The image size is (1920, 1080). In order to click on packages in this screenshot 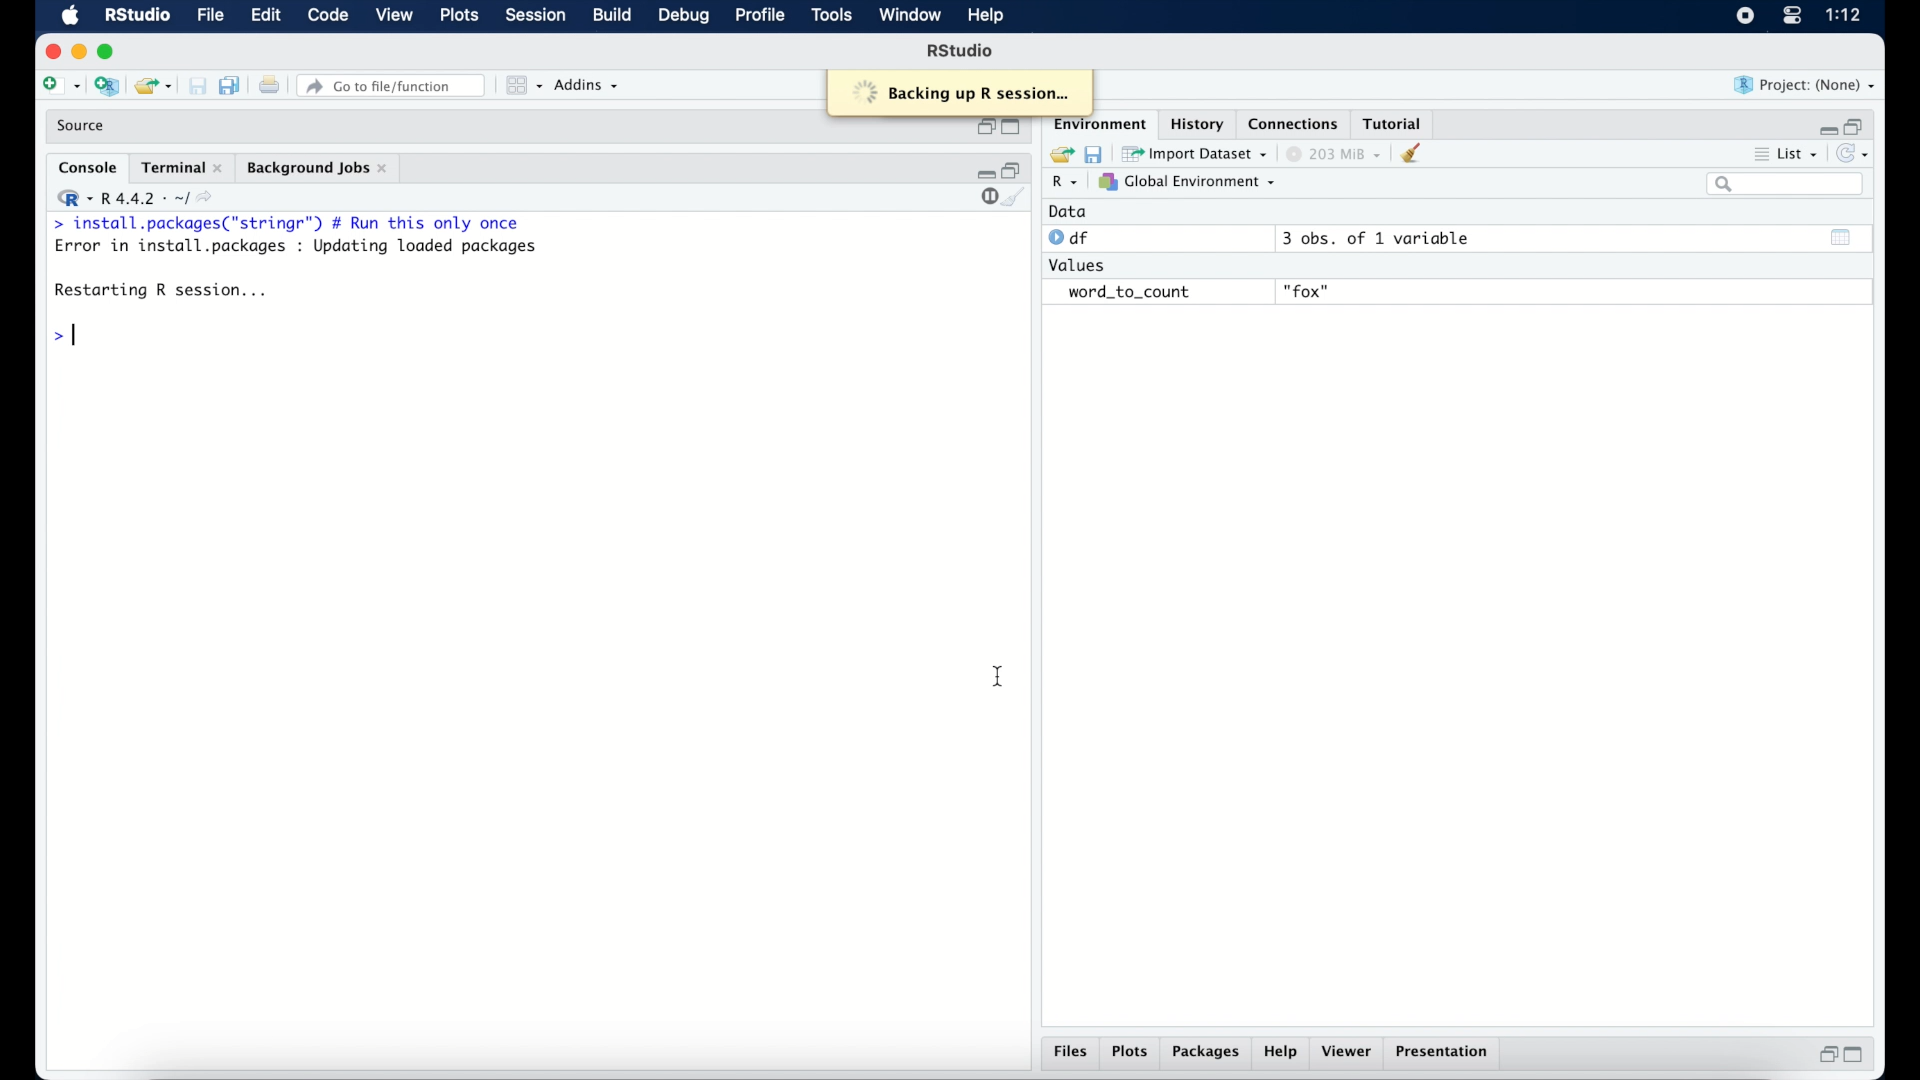, I will do `click(1206, 1053)`.